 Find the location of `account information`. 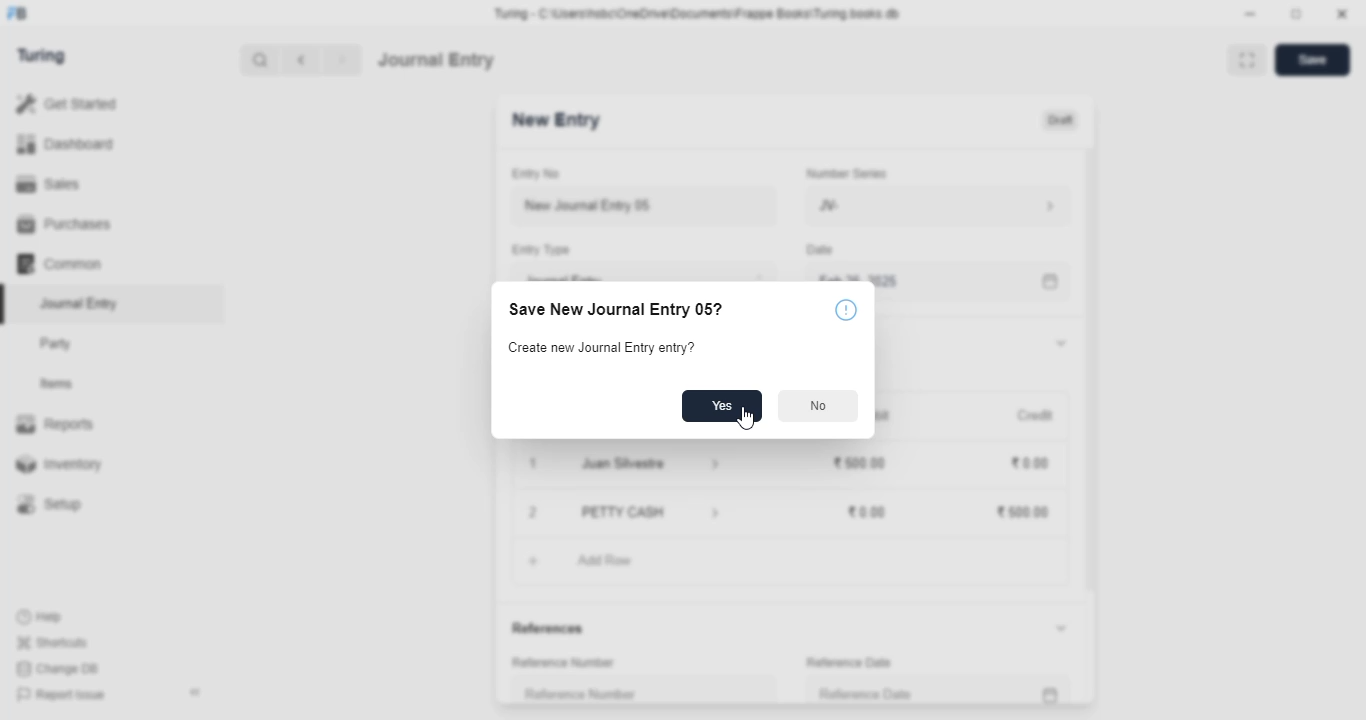

account information is located at coordinates (716, 465).